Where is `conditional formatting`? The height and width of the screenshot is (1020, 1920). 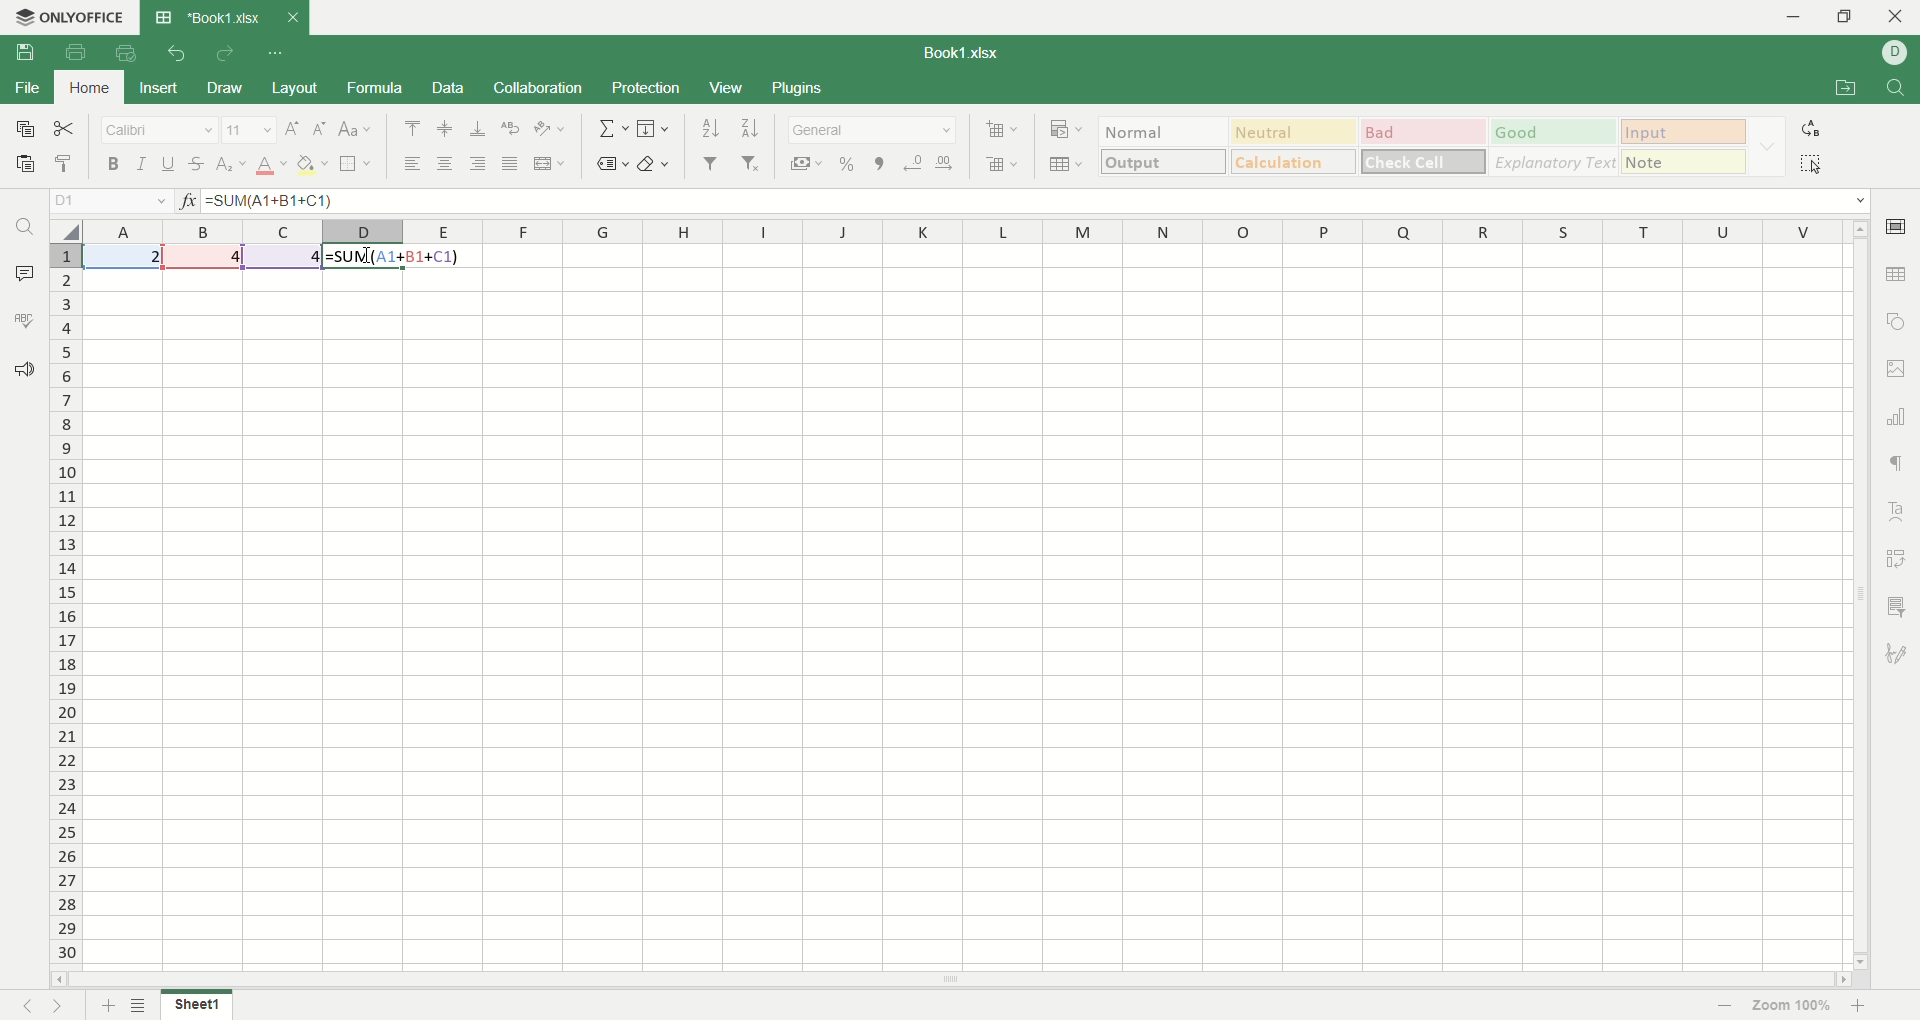 conditional formatting is located at coordinates (1063, 131).